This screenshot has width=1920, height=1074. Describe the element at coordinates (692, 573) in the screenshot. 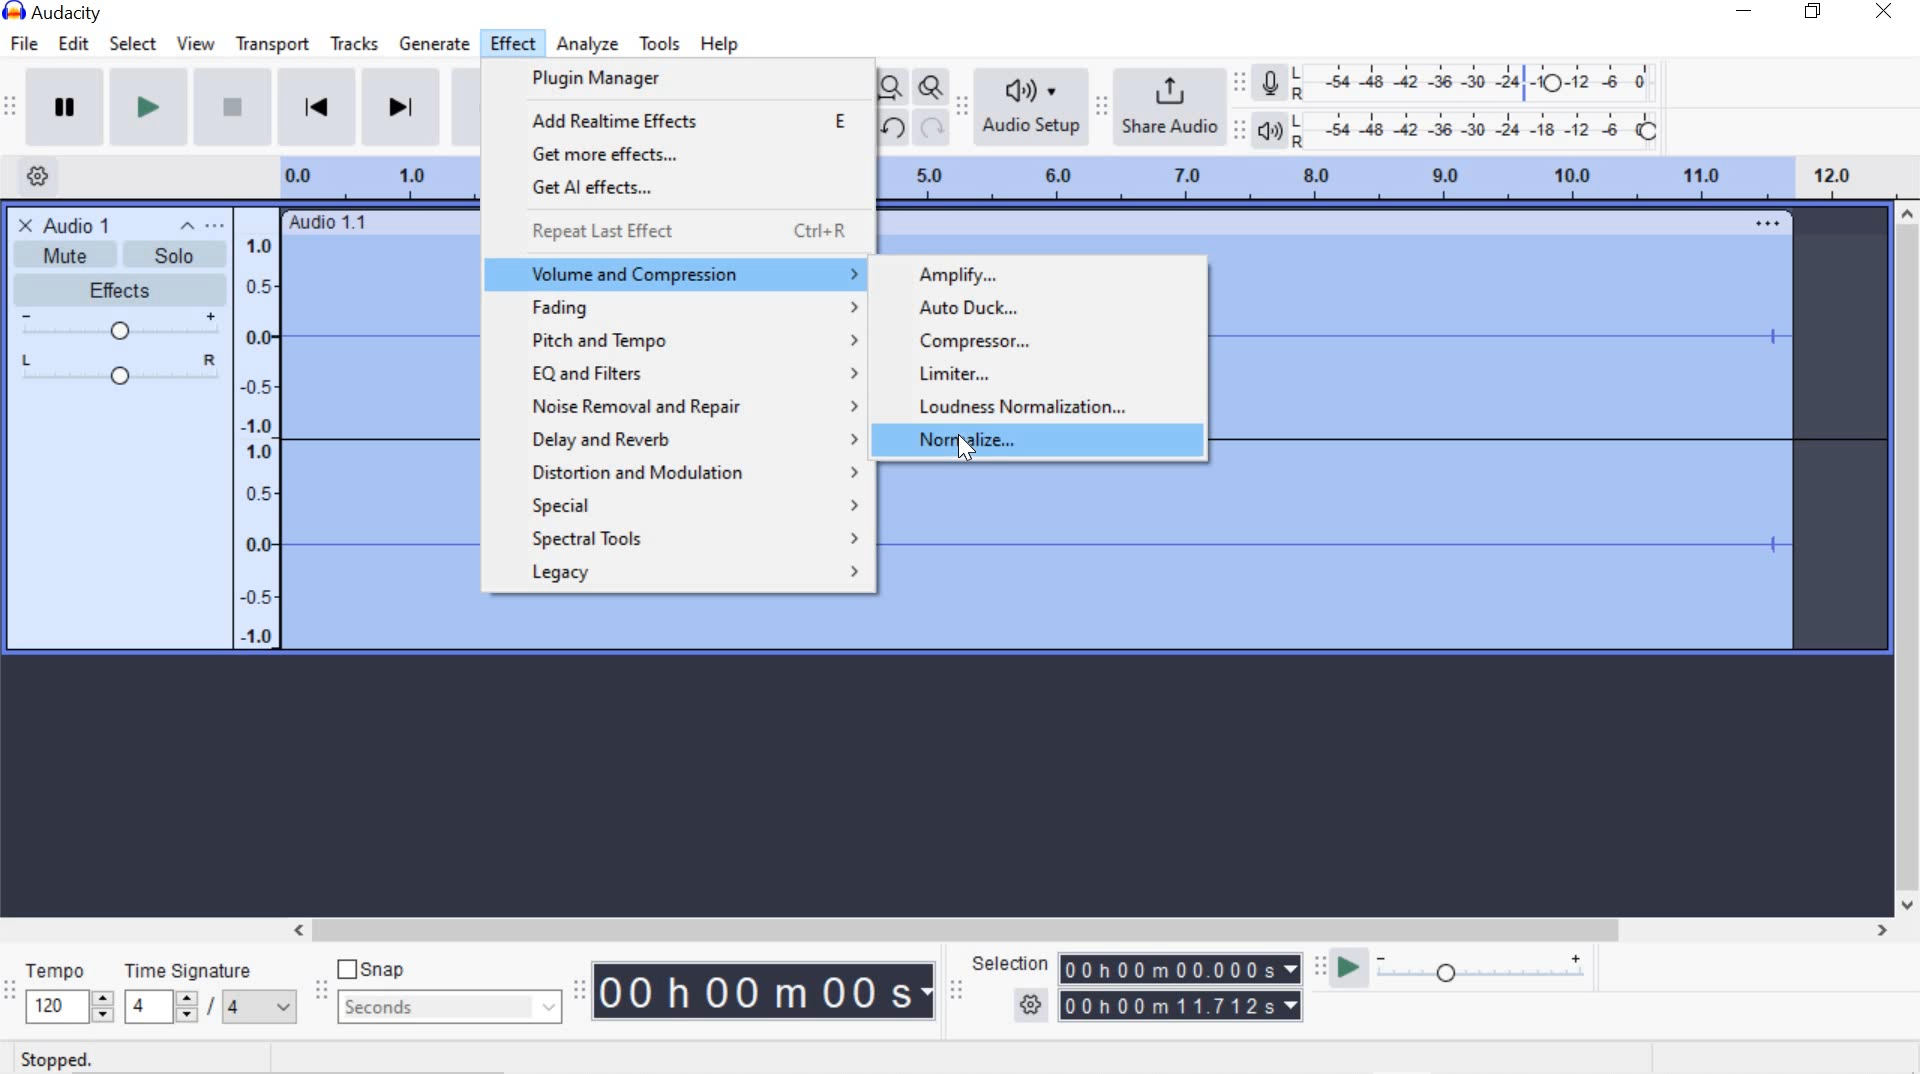

I see `legacy` at that location.